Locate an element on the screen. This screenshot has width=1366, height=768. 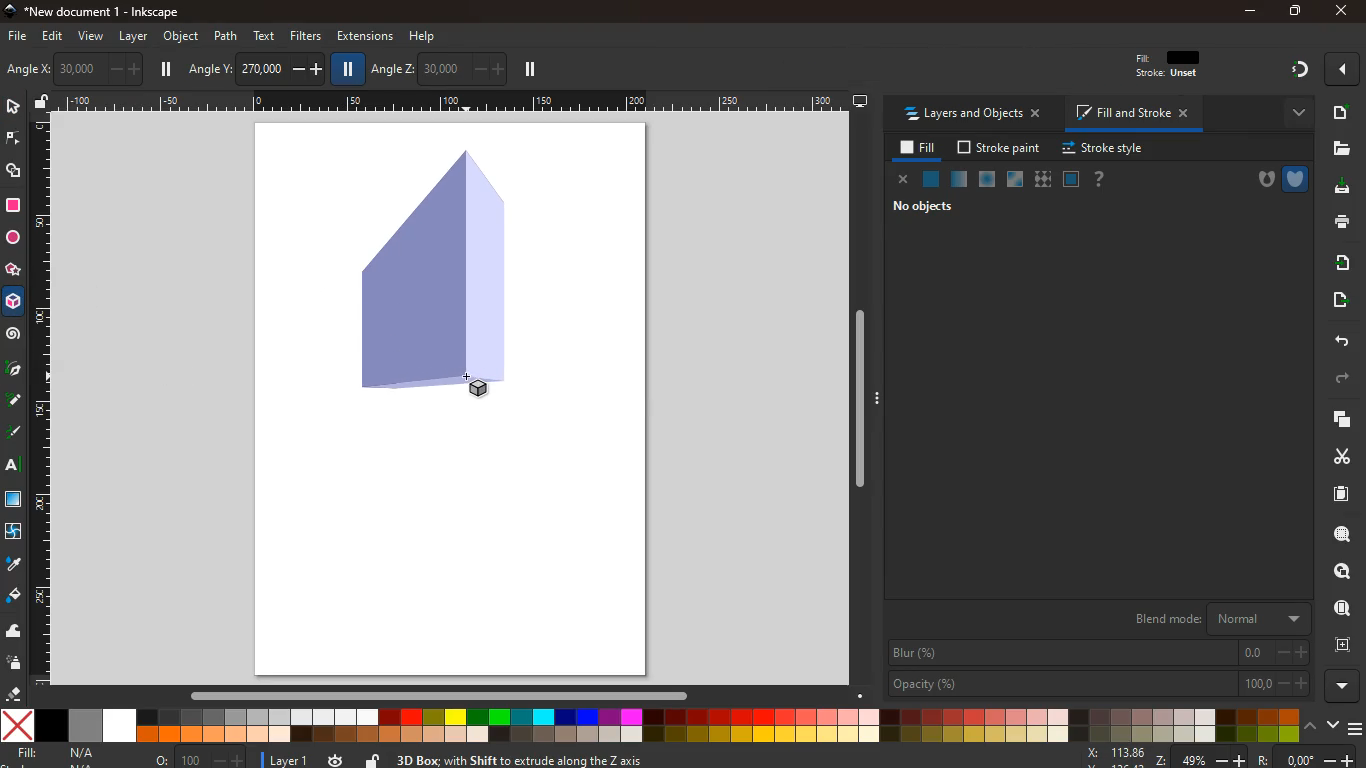
edge is located at coordinates (12, 140).